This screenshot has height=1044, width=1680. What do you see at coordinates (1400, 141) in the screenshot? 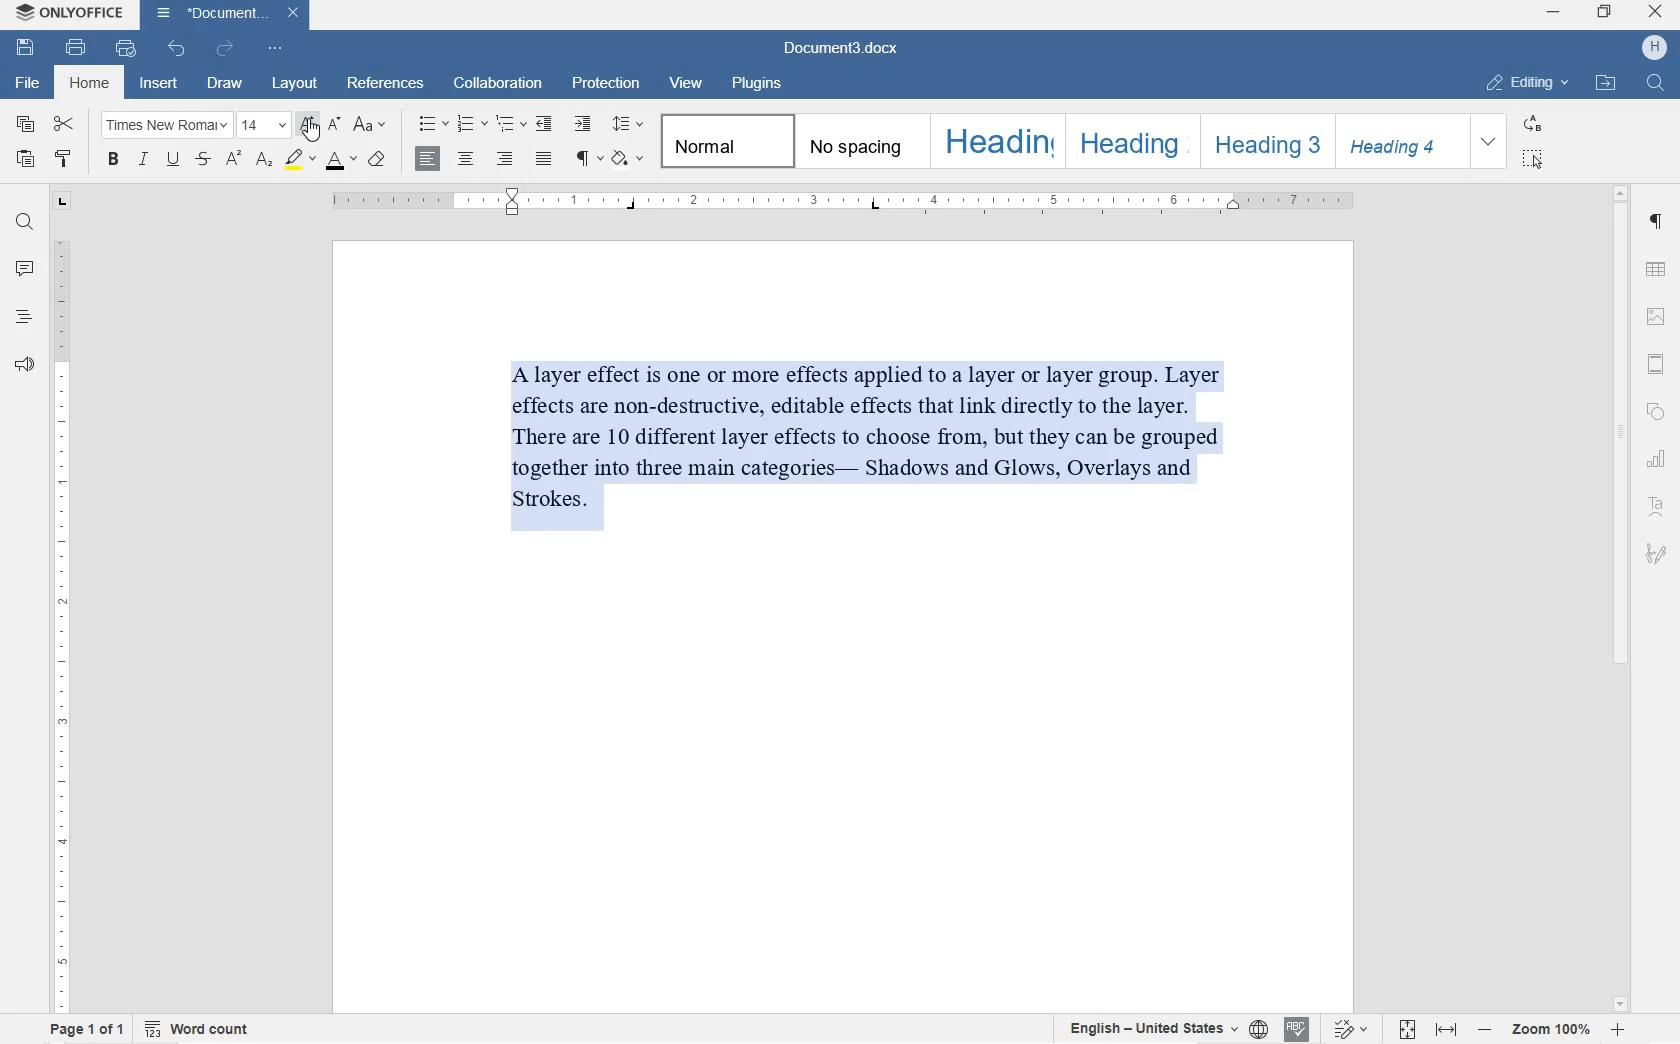
I see `HEADING 4` at bounding box center [1400, 141].